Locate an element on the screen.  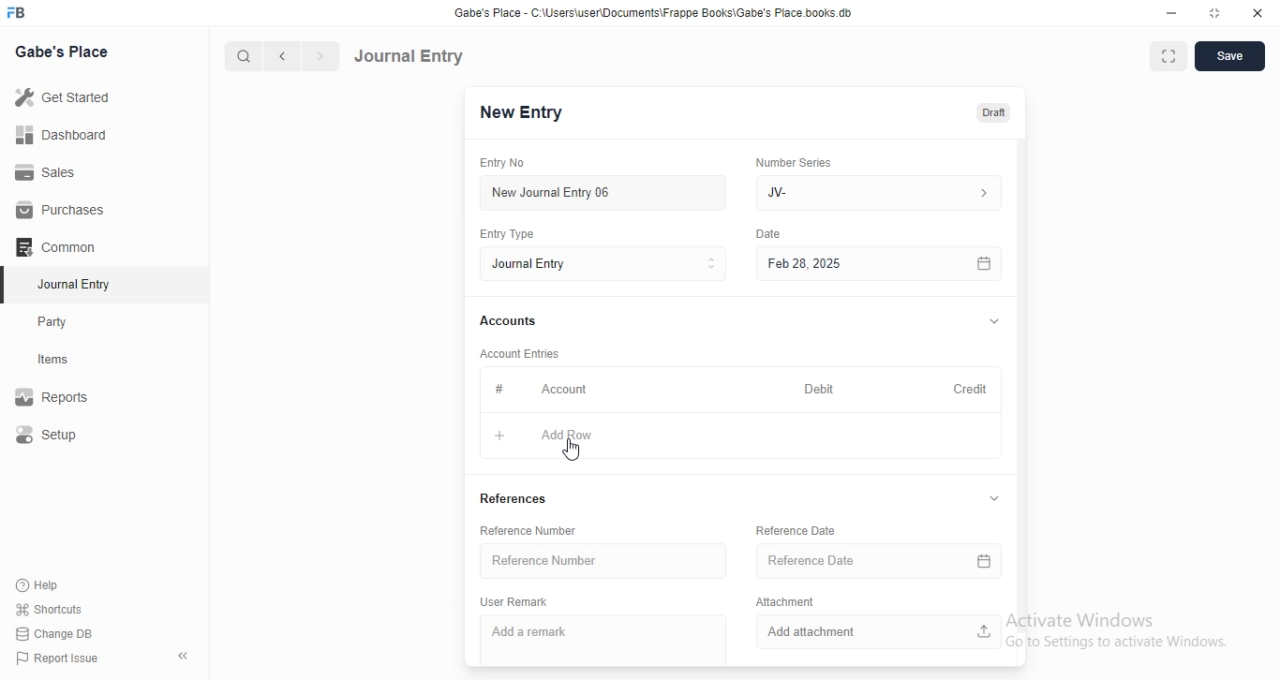
User Remark is located at coordinates (521, 601).